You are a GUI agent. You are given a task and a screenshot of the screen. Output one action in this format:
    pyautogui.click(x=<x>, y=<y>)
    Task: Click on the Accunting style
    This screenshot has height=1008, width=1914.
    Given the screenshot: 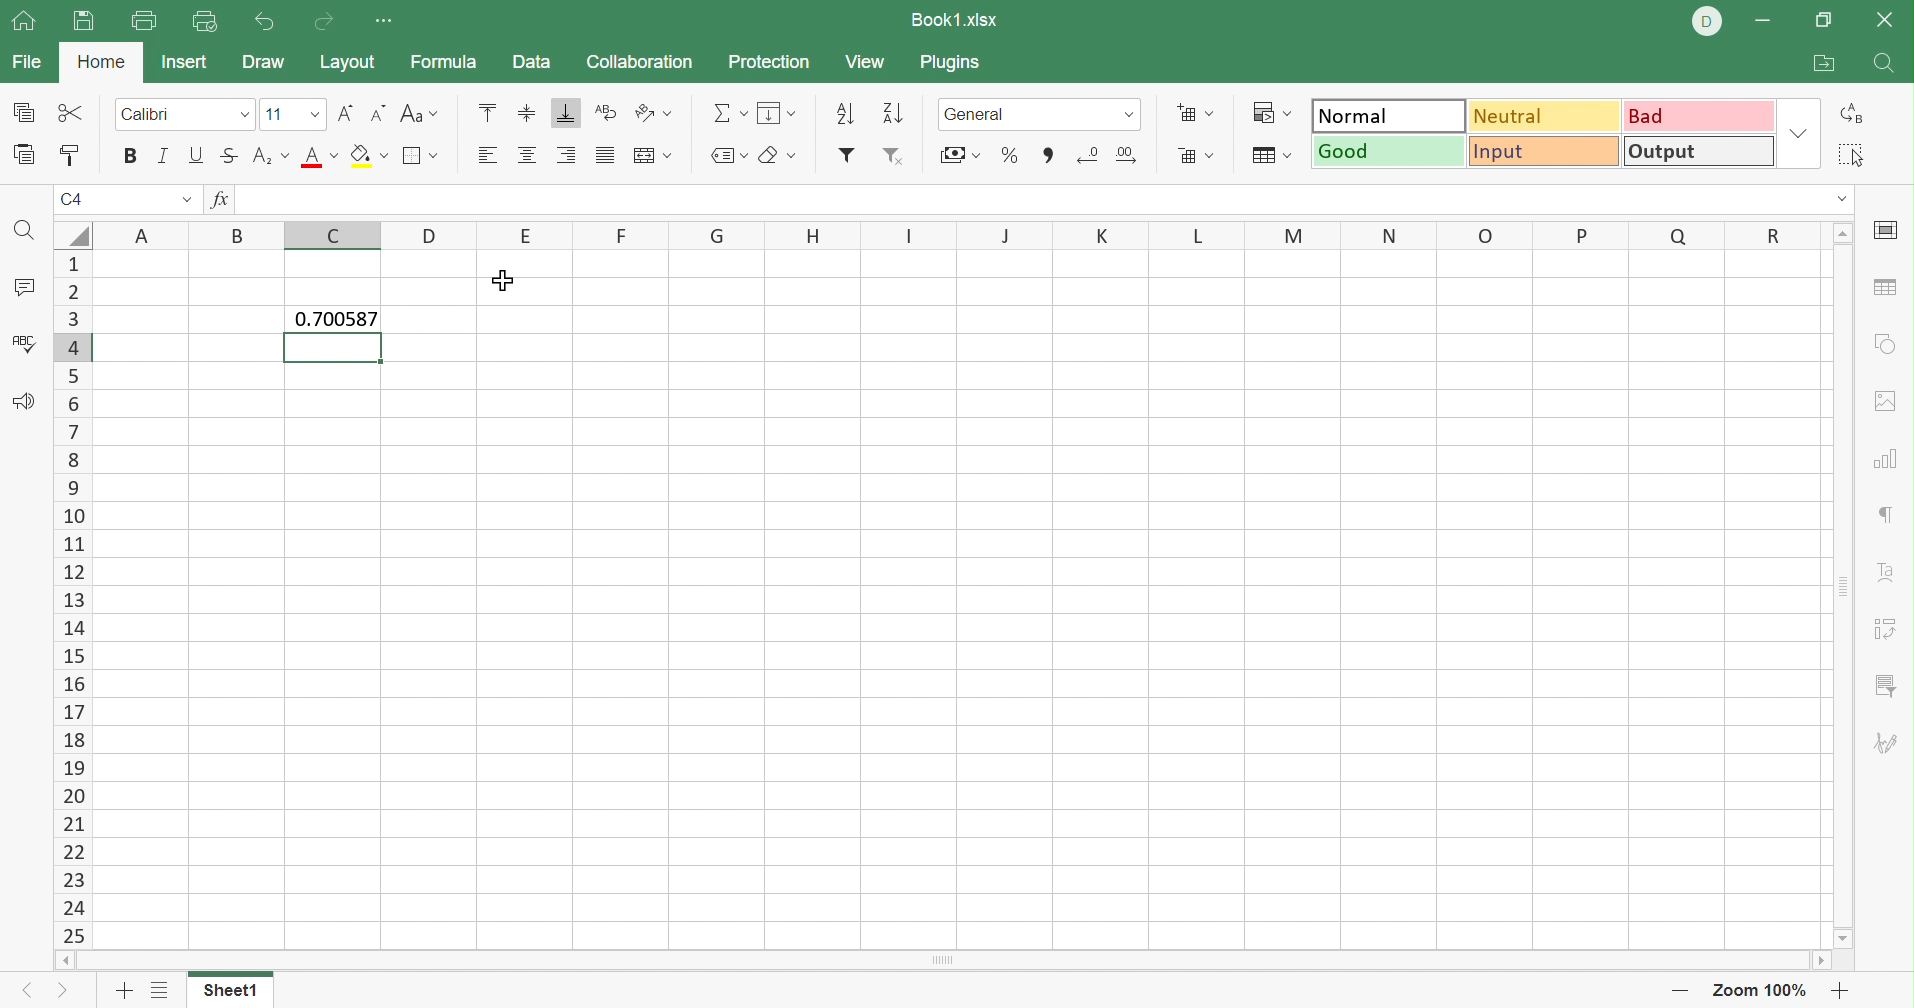 What is the action you would take?
    pyautogui.click(x=964, y=154)
    